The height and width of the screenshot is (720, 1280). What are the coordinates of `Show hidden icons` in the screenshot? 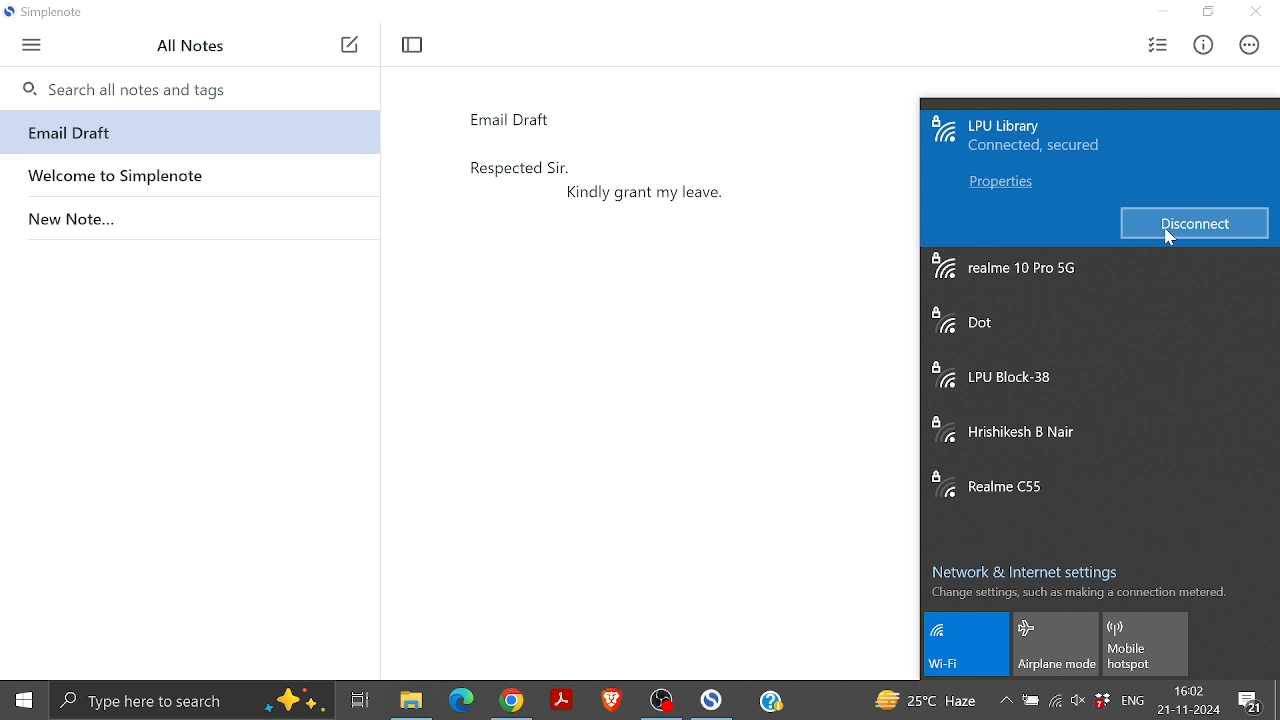 It's located at (1006, 701).